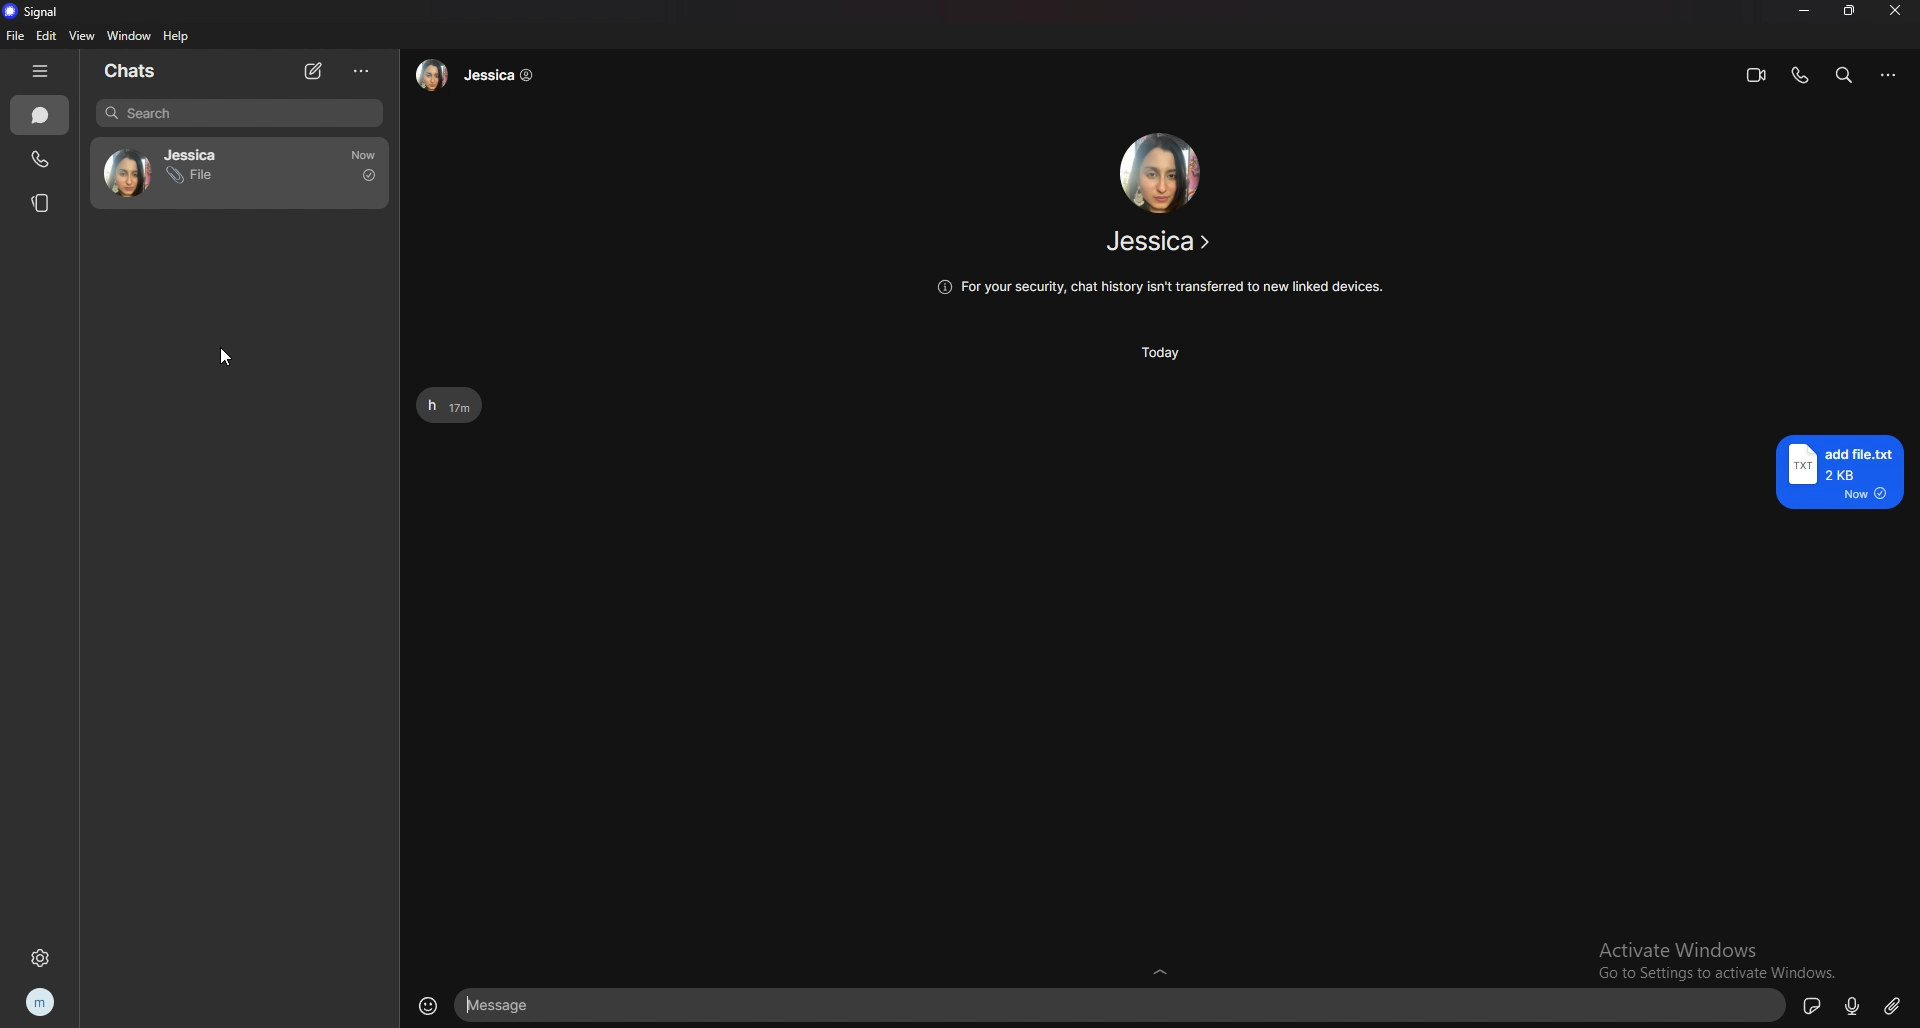 The width and height of the screenshot is (1920, 1028). Describe the element at coordinates (189, 152) in the screenshot. I see `Jessica` at that location.